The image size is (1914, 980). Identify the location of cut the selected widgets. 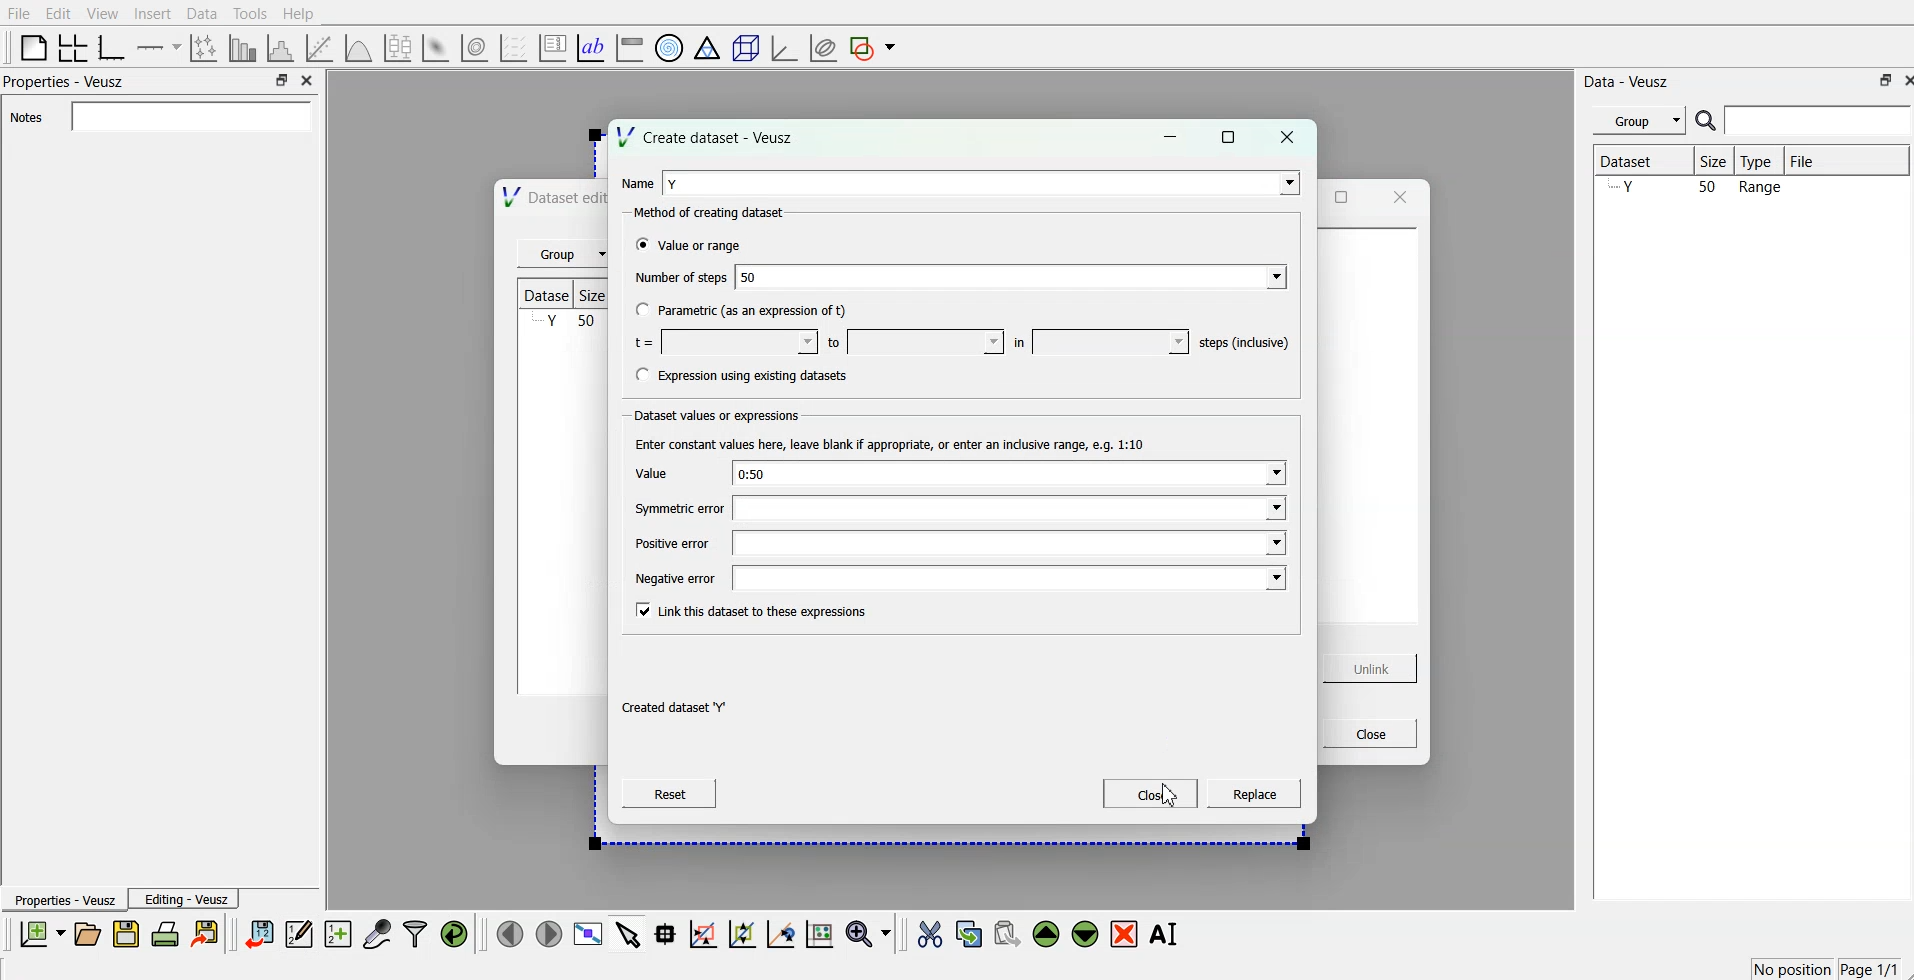
(932, 934).